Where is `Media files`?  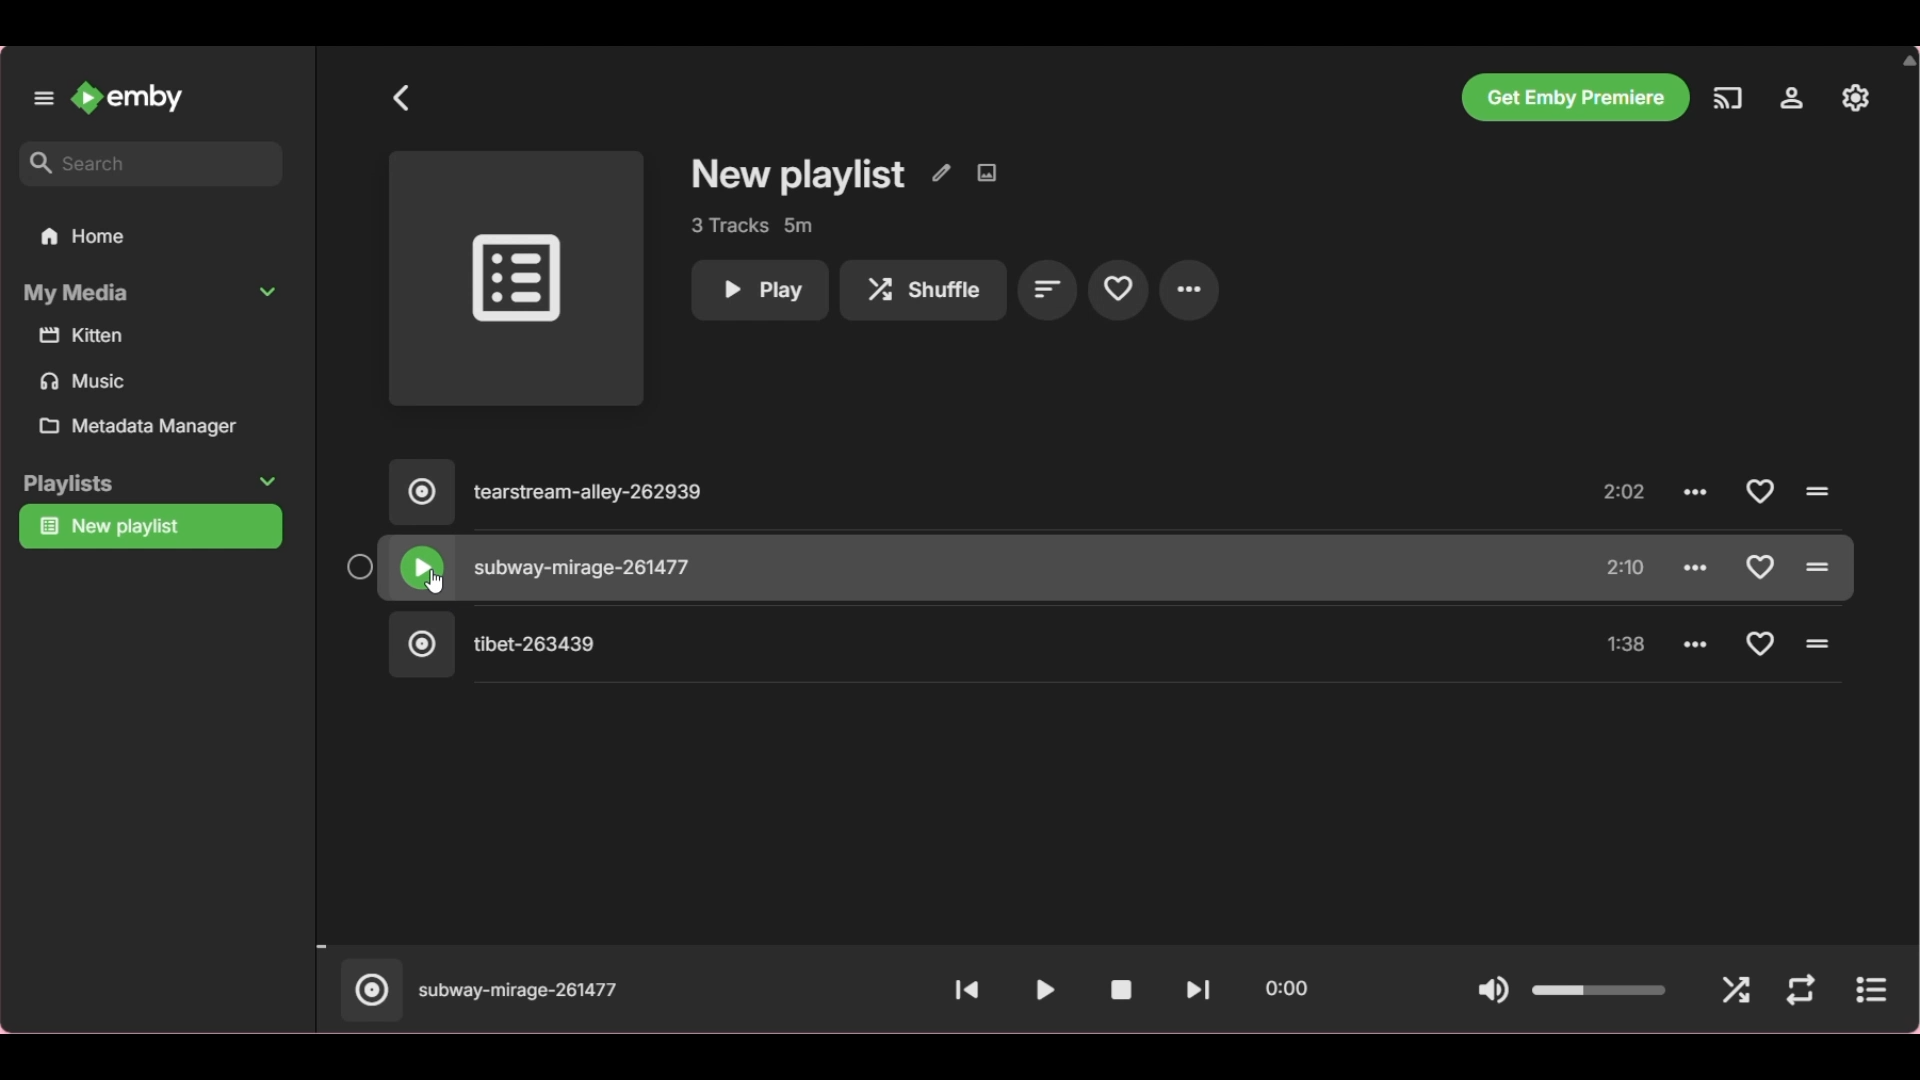
Media files is located at coordinates (155, 360).